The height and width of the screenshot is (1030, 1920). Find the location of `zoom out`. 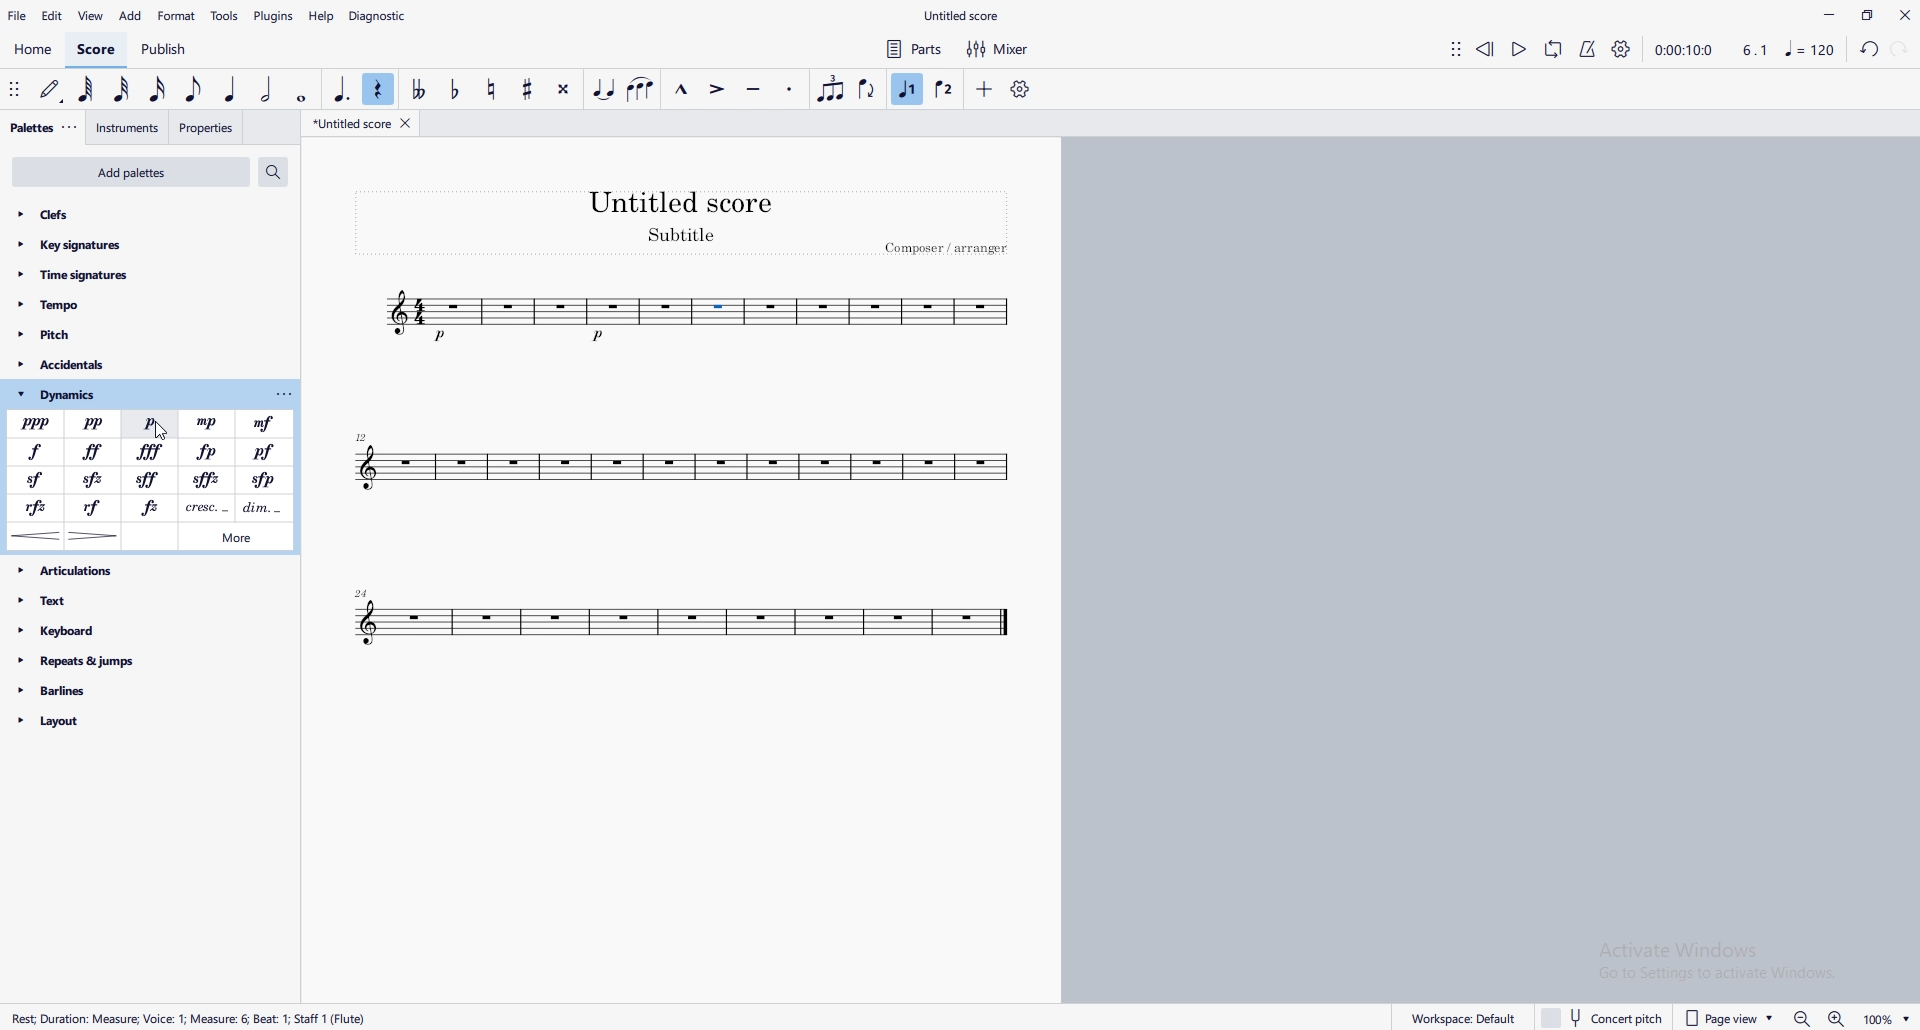

zoom out is located at coordinates (1802, 1020).